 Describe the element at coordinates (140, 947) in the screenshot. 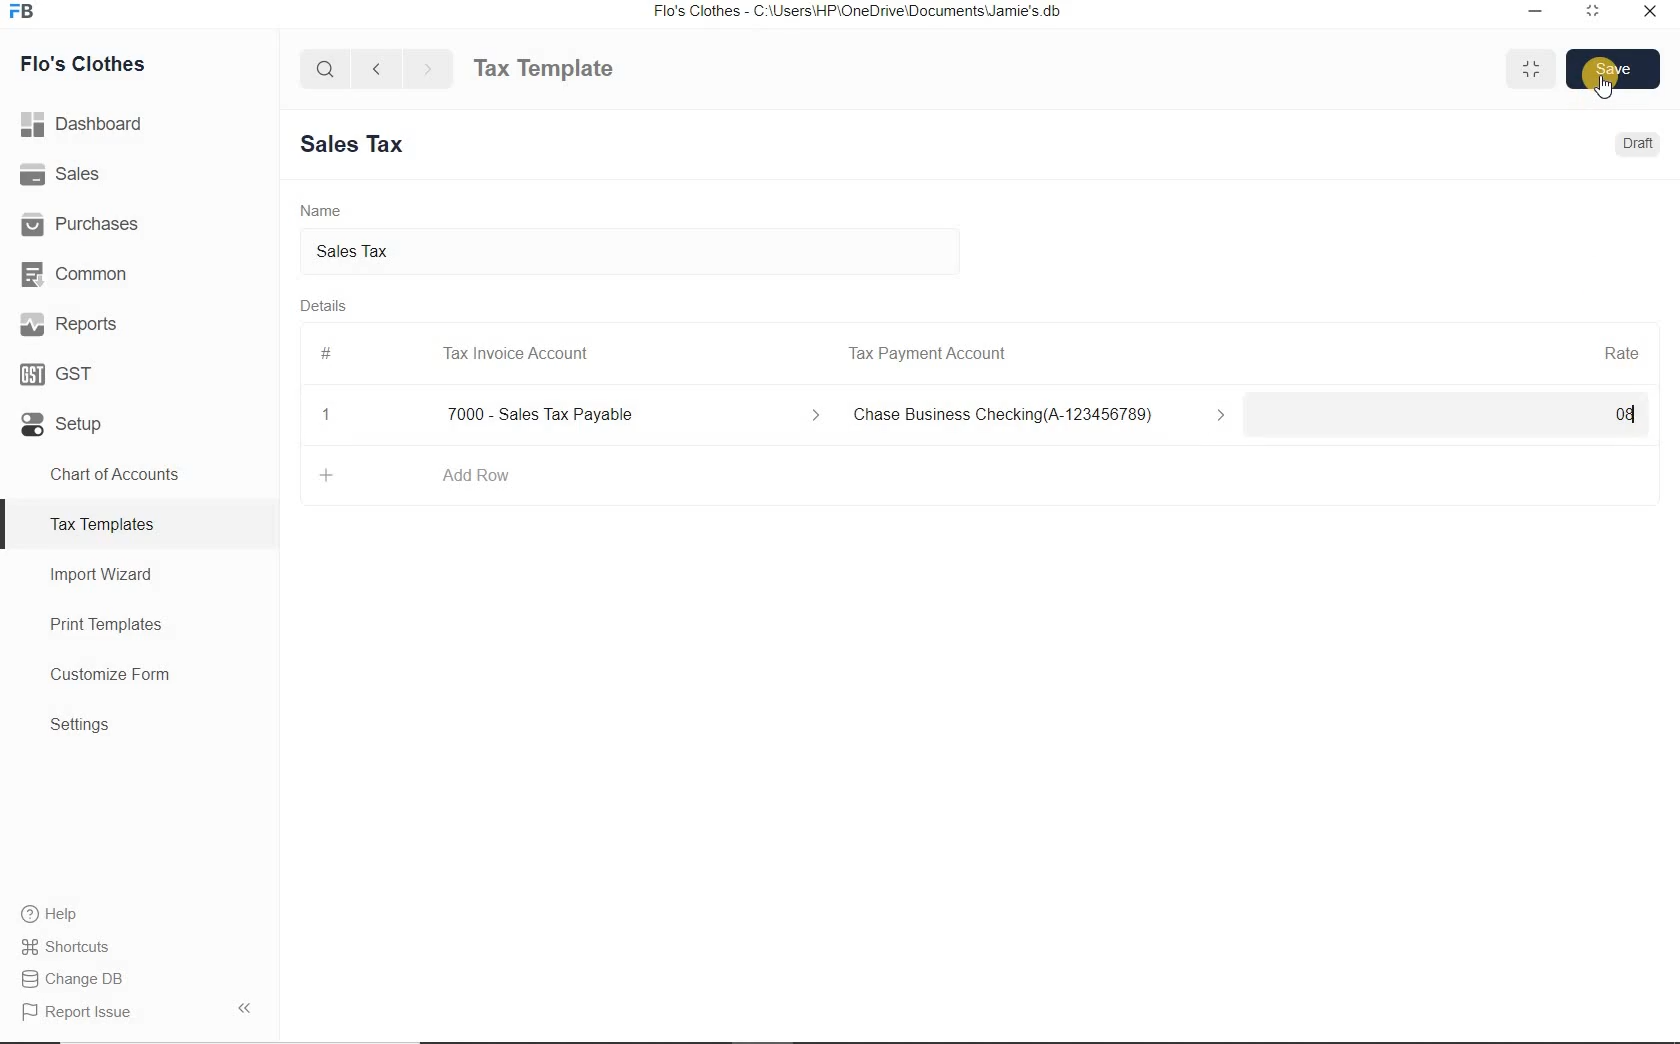

I see `Shortcuts` at that location.